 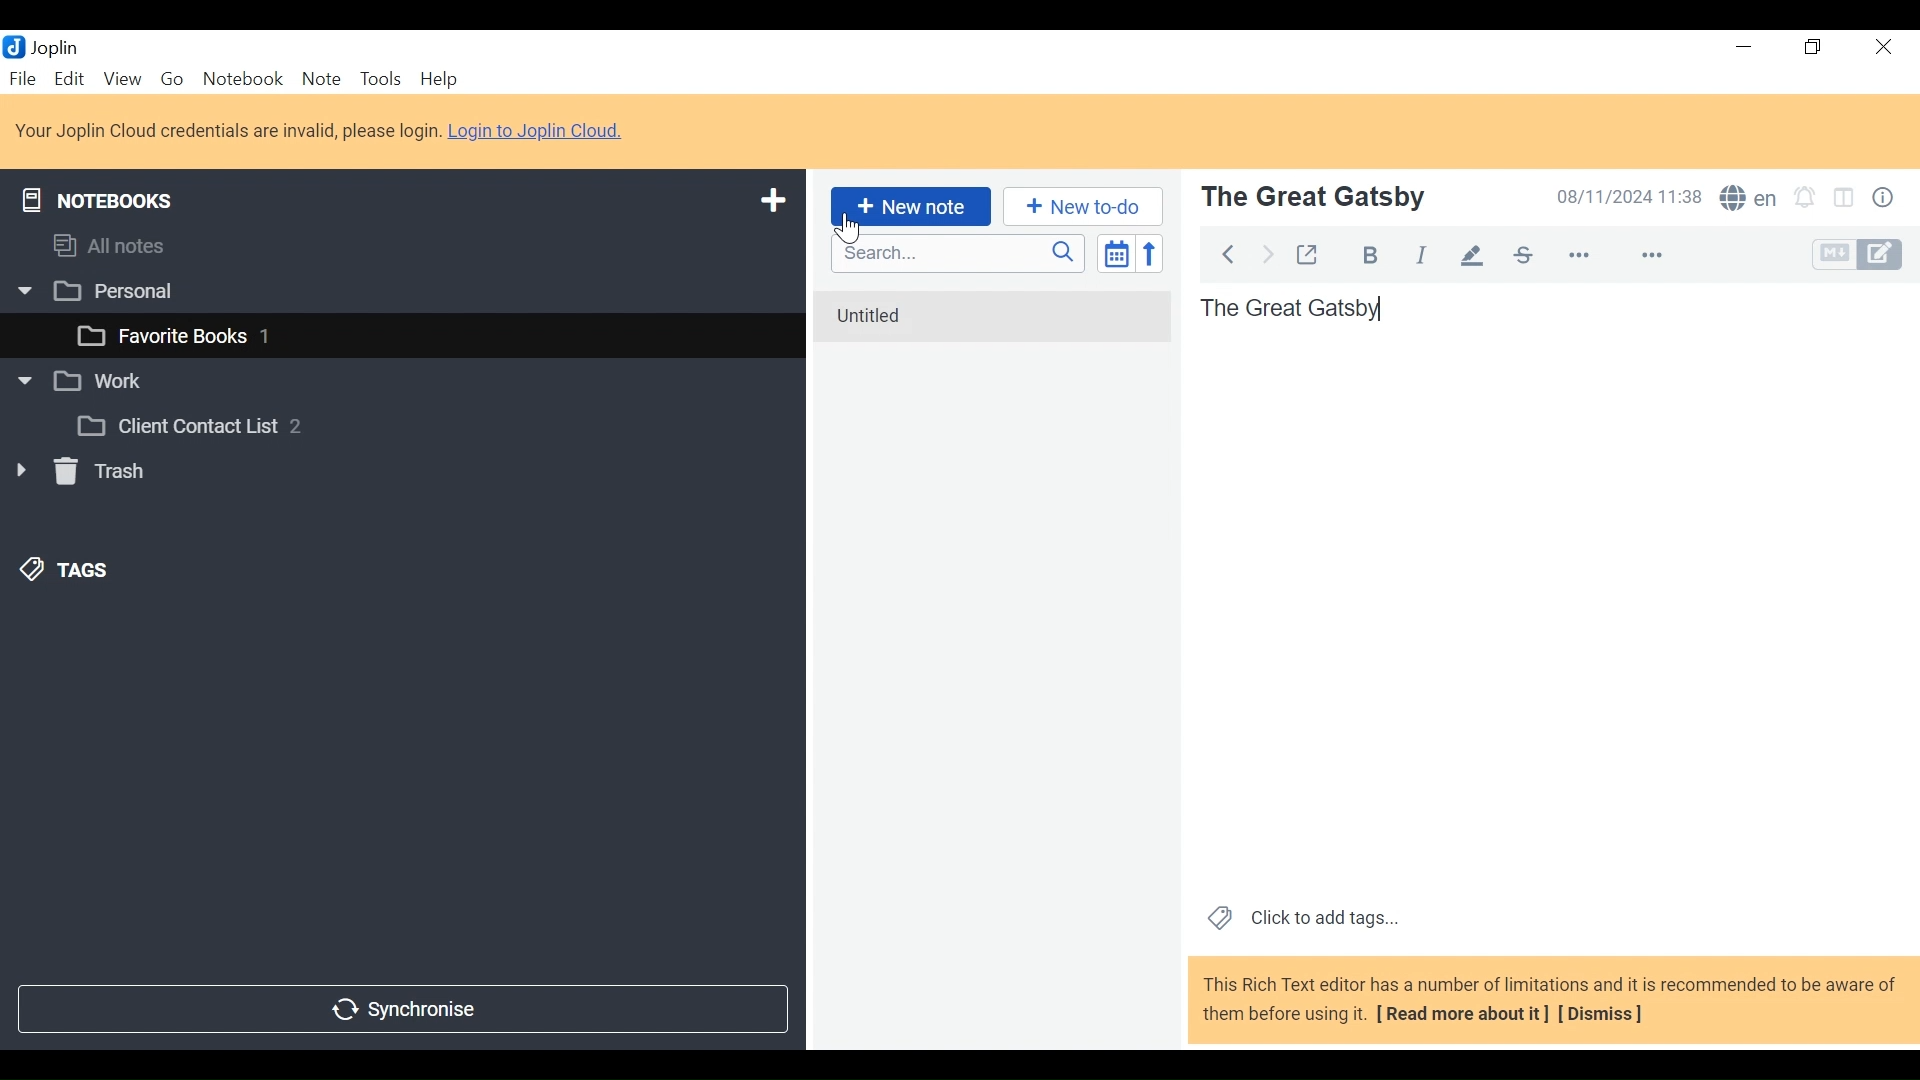 I want to click on Note properties, so click(x=1885, y=199).